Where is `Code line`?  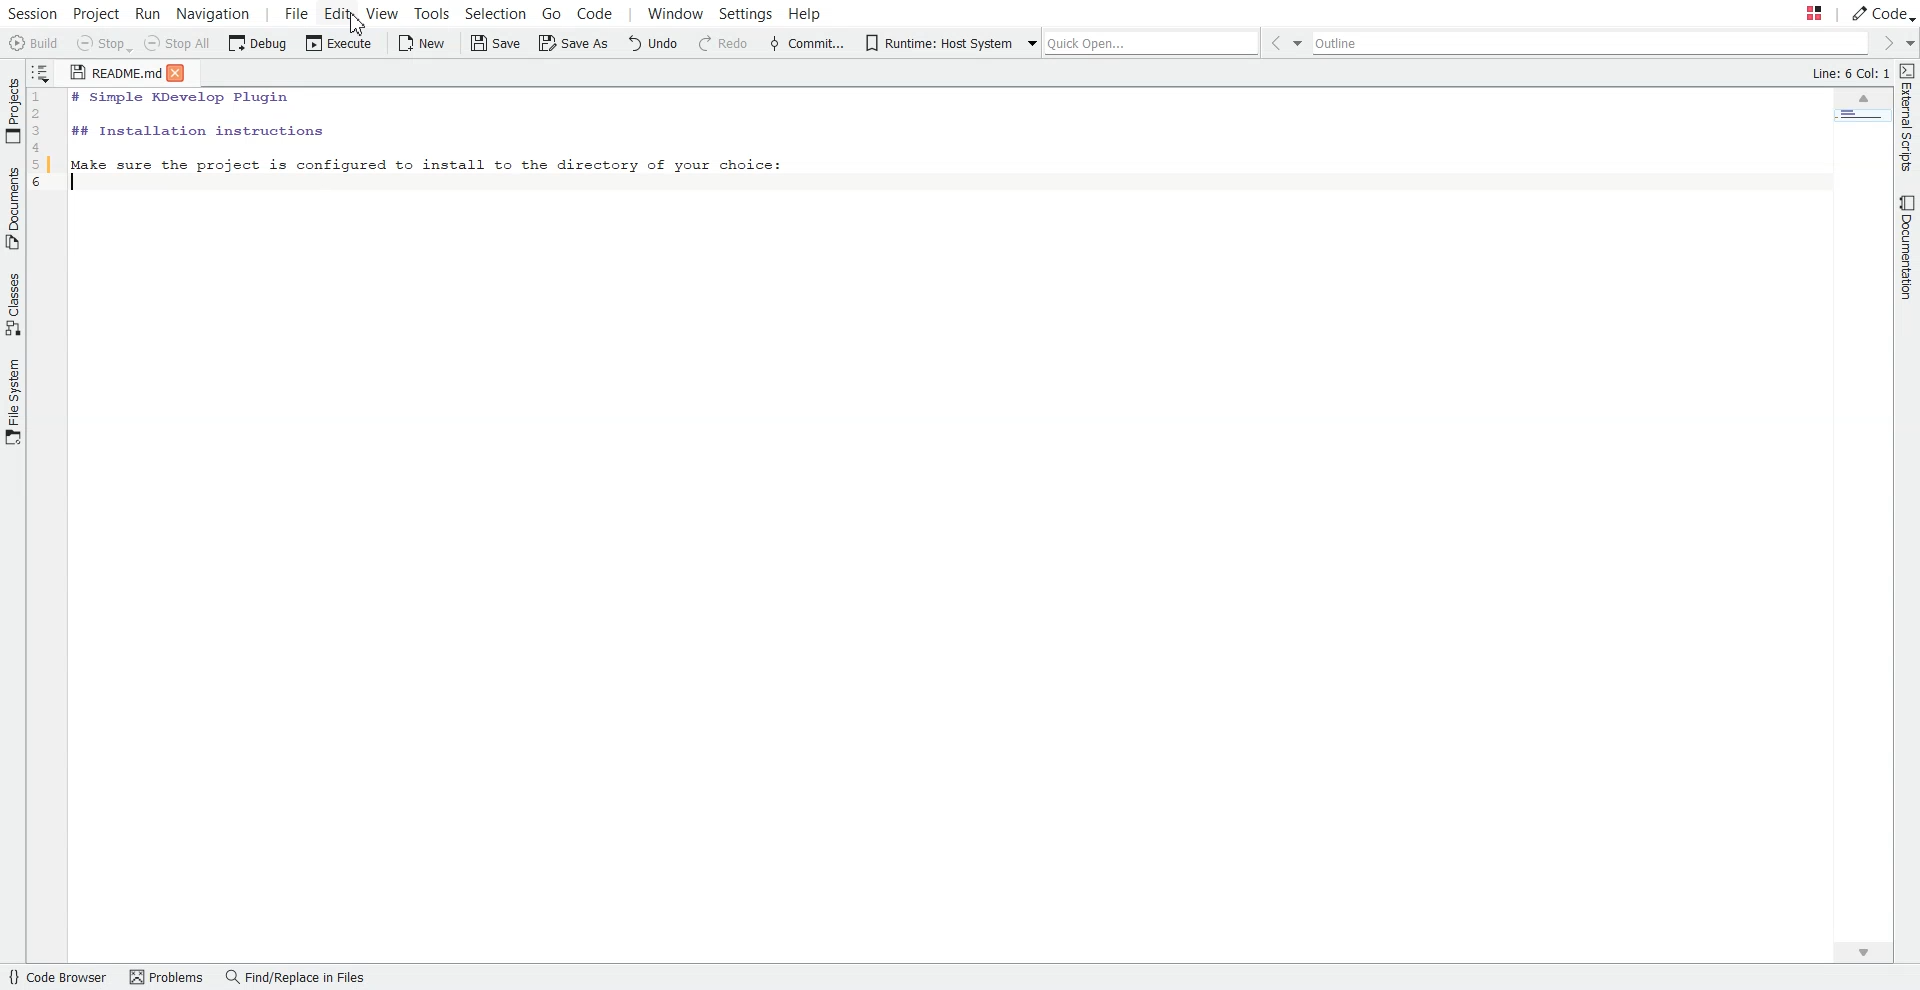
Code line is located at coordinates (45, 161).